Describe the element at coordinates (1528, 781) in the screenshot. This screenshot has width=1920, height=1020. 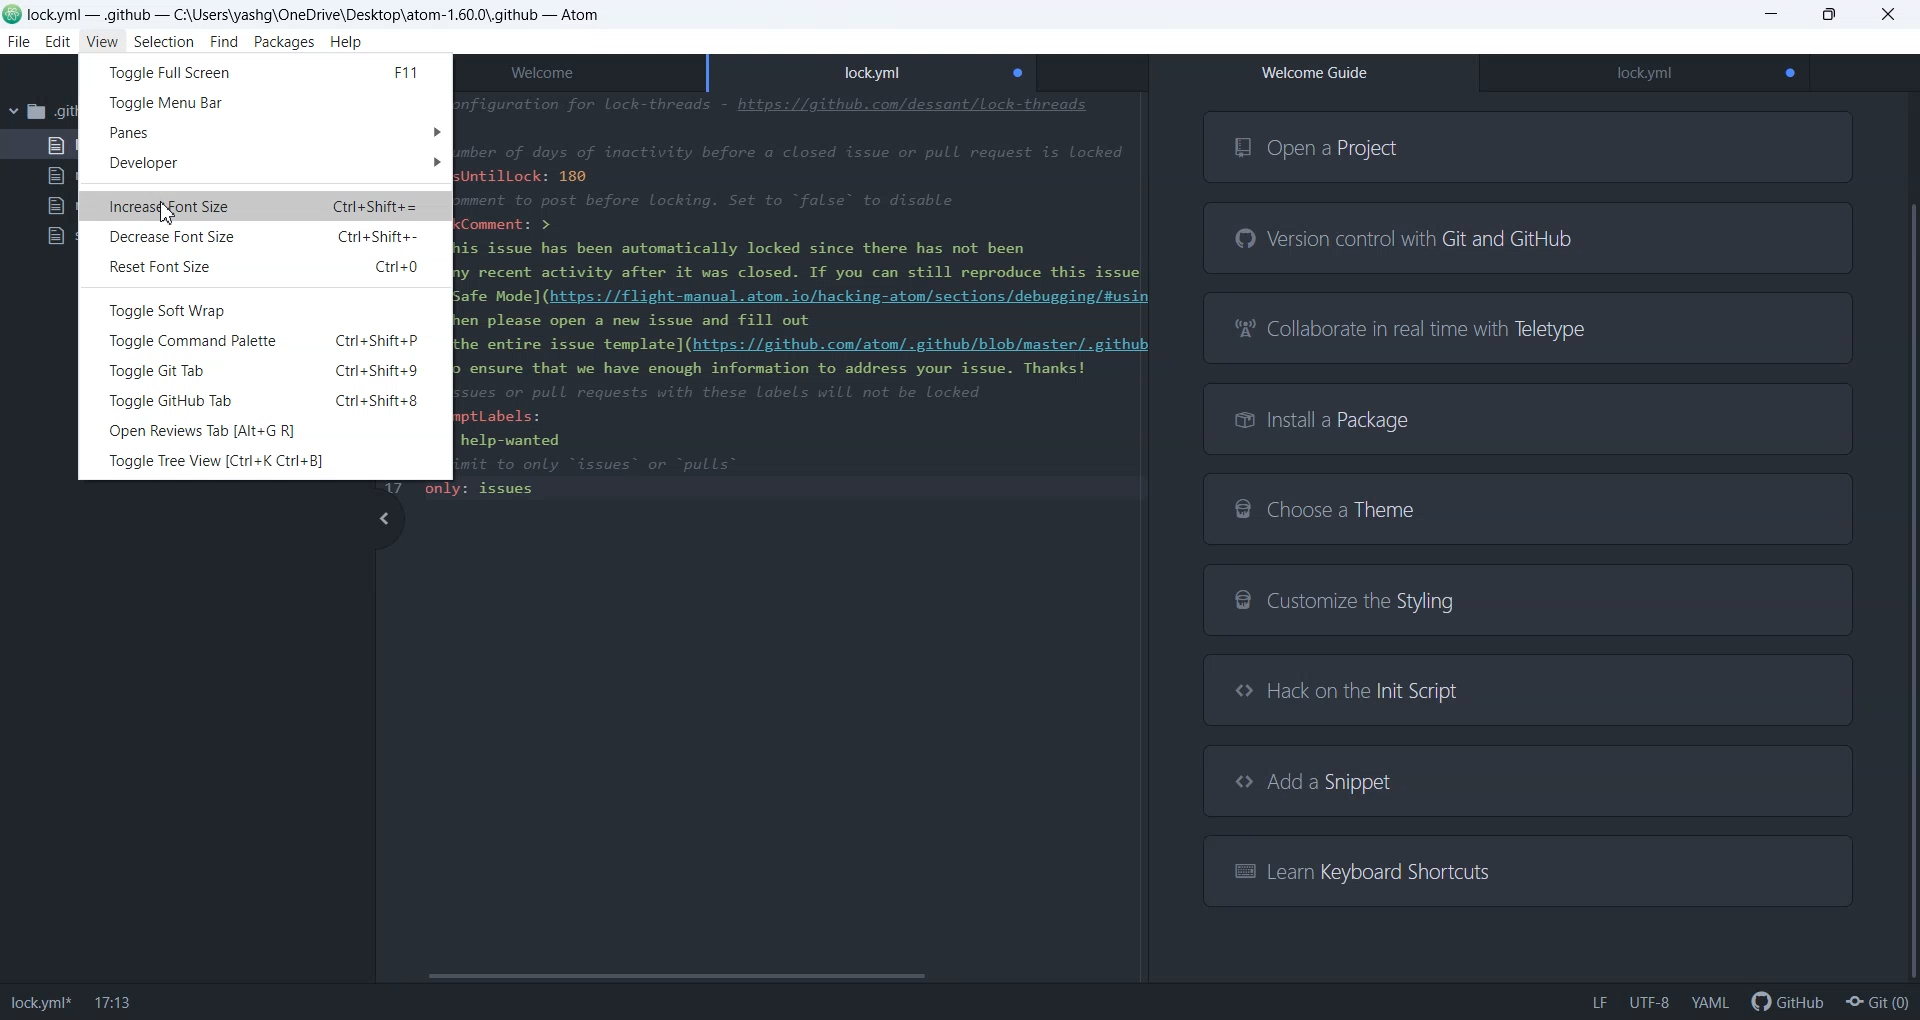
I see `Add a Snippet` at that location.